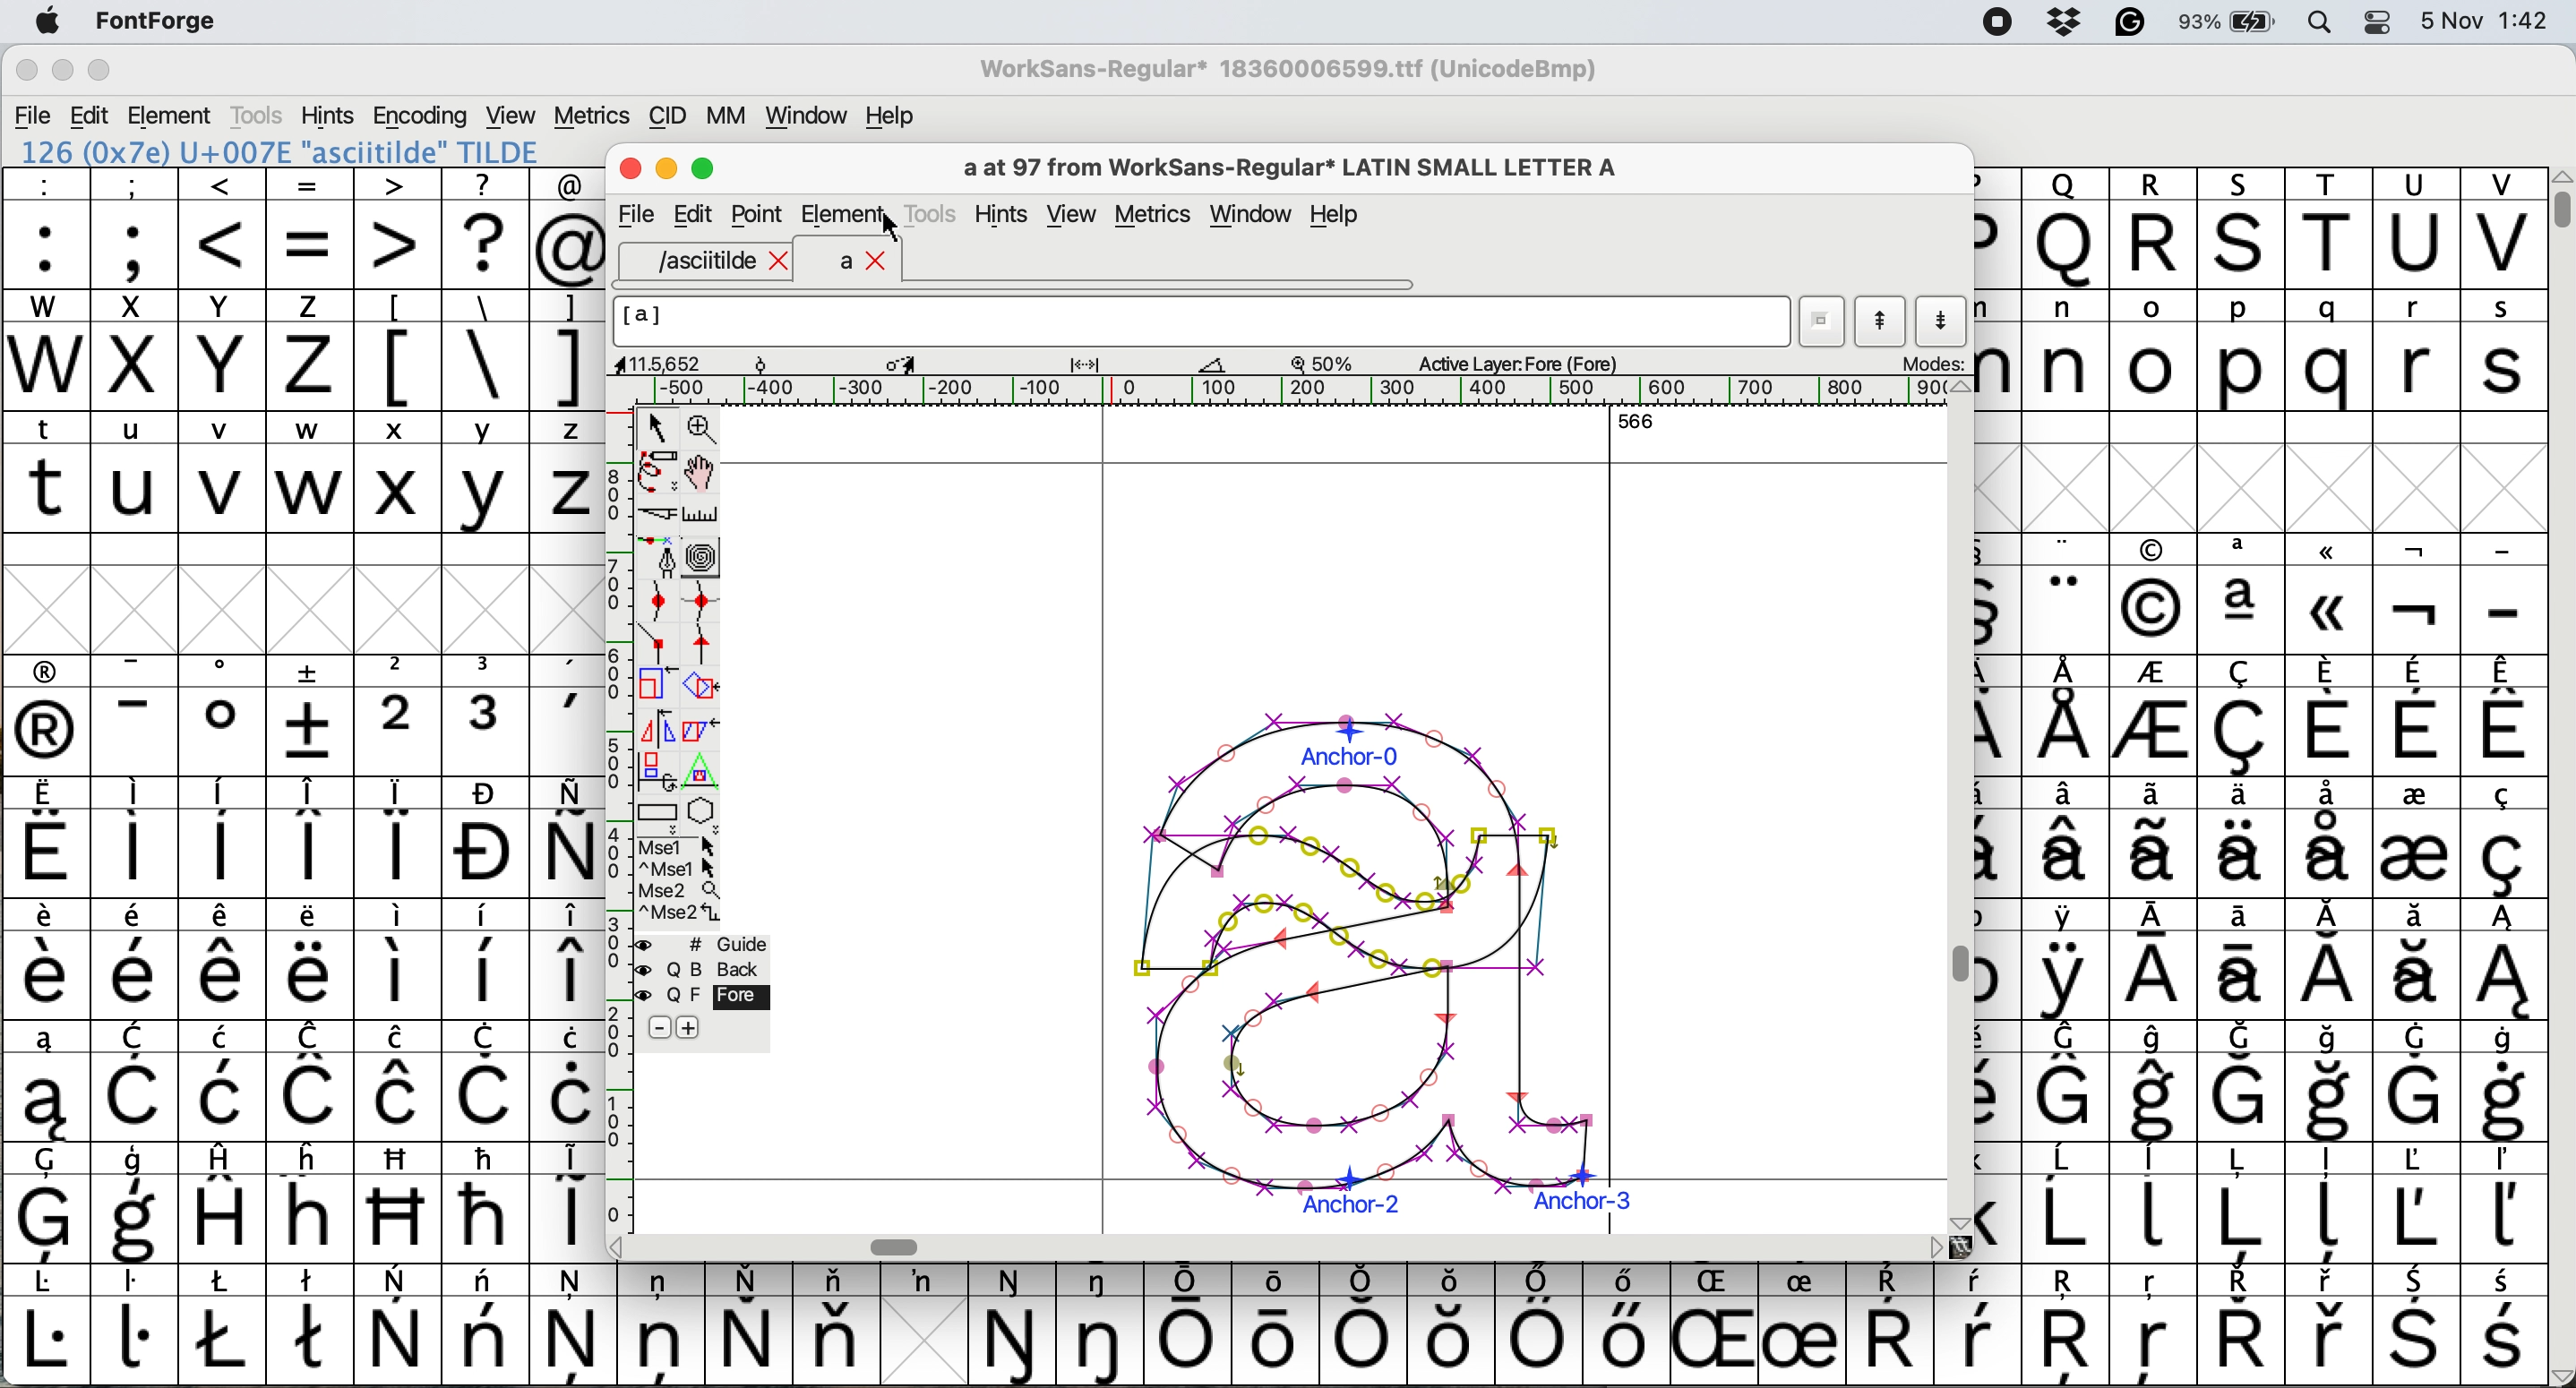 The image size is (2576, 1388). What do you see at coordinates (2334, 1083) in the screenshot?
I see `symbol` at bounding box center [2334, 1083].